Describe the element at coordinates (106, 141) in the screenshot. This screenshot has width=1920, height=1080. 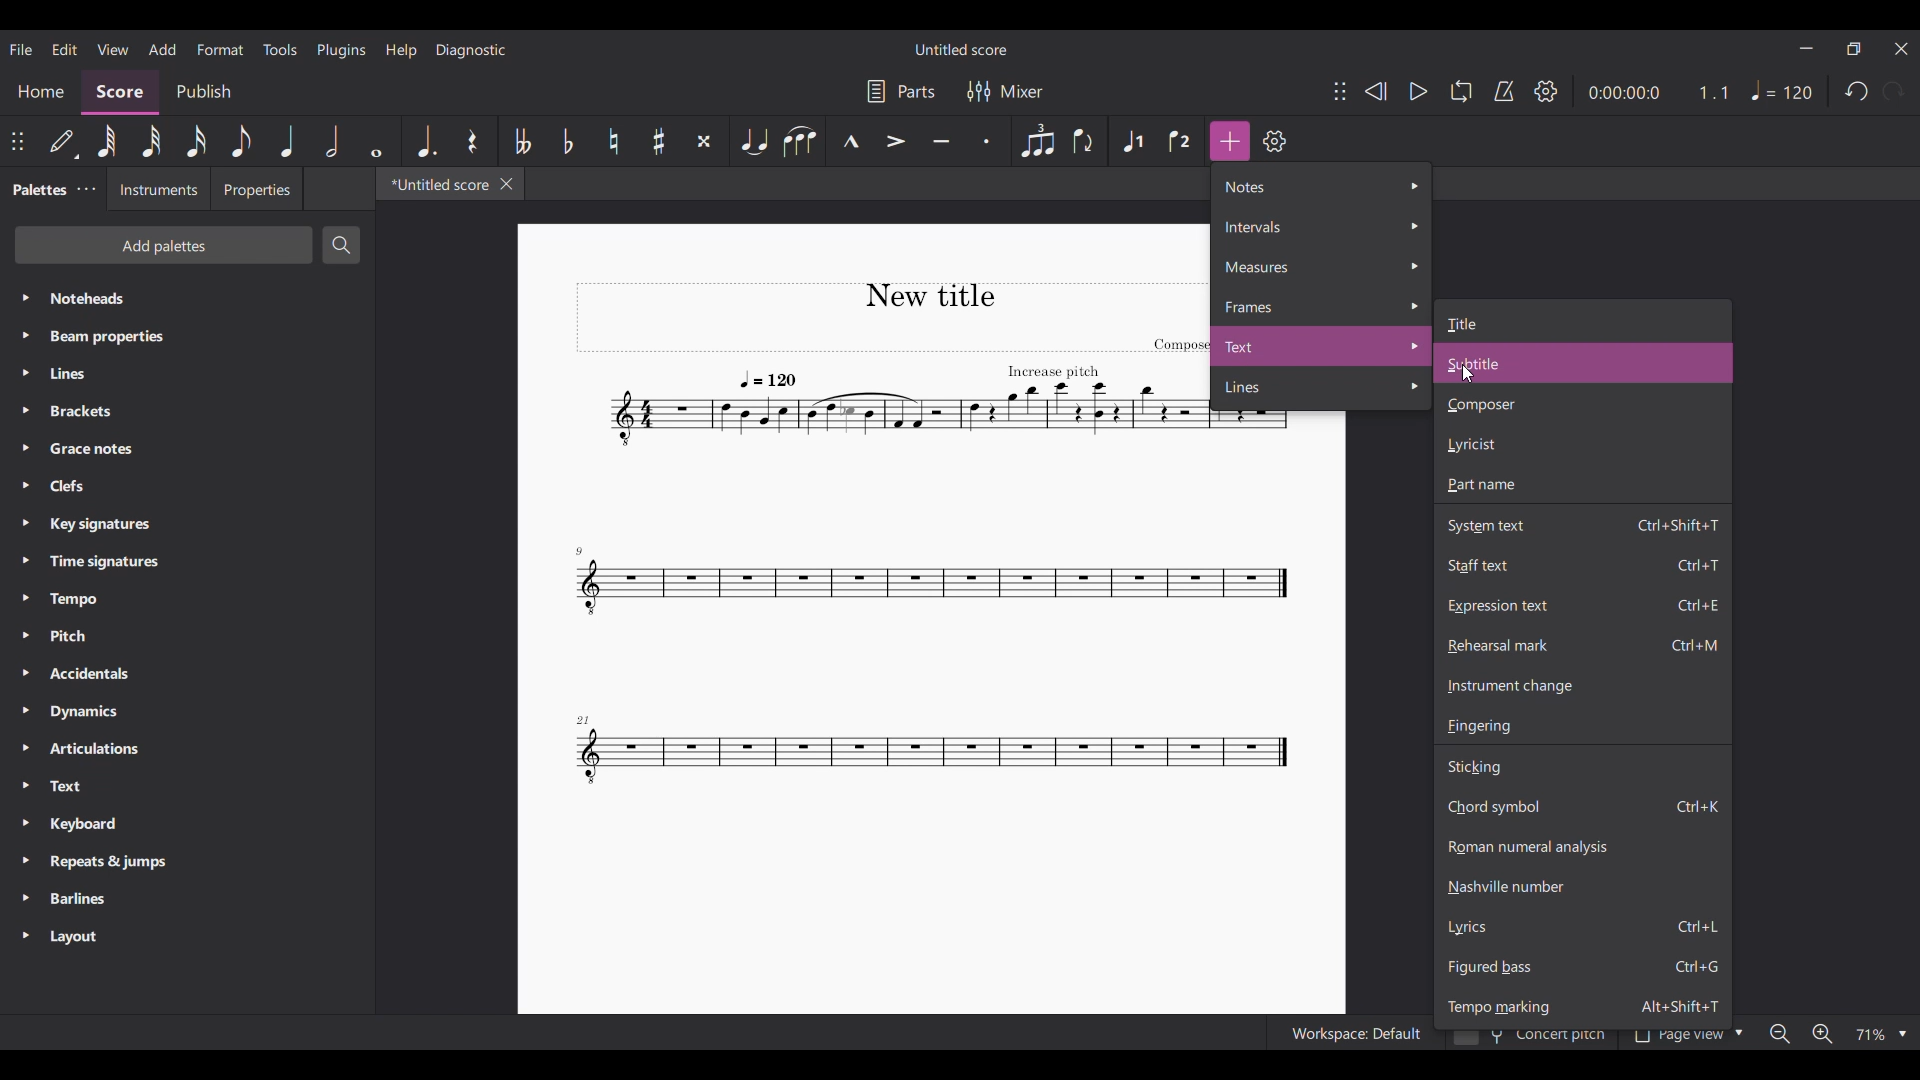
I see `64th note` at that location.